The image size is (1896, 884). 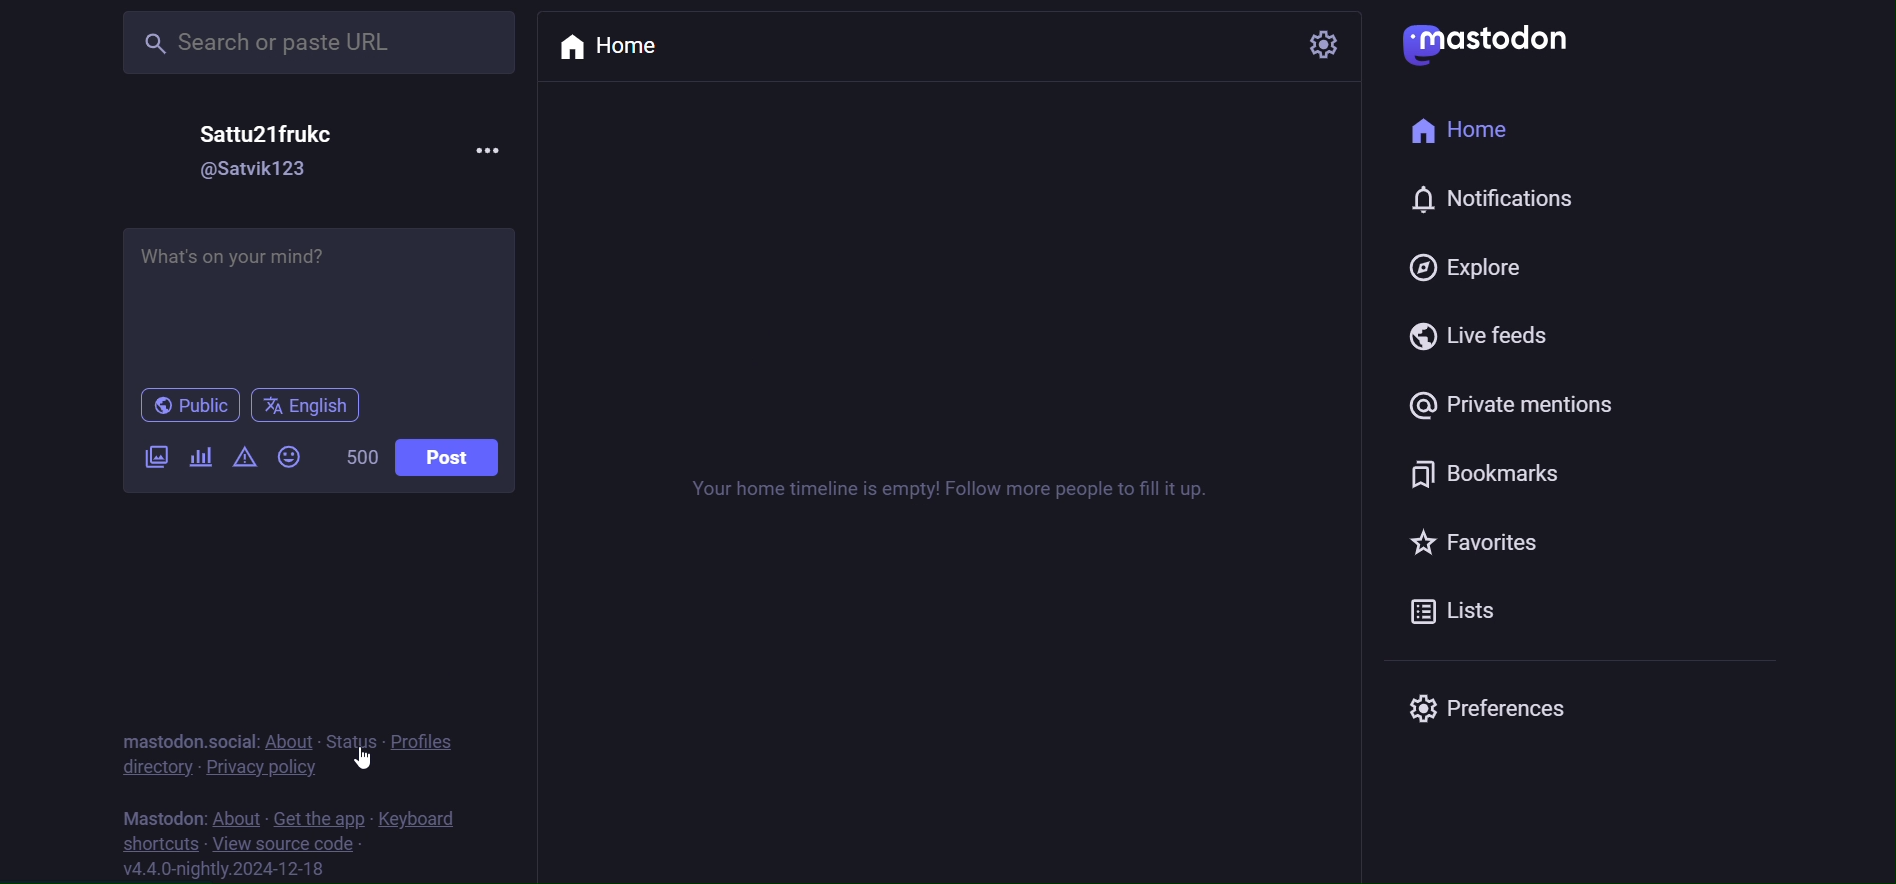 I want to click on Word Limit, so click(x=357, y=460).